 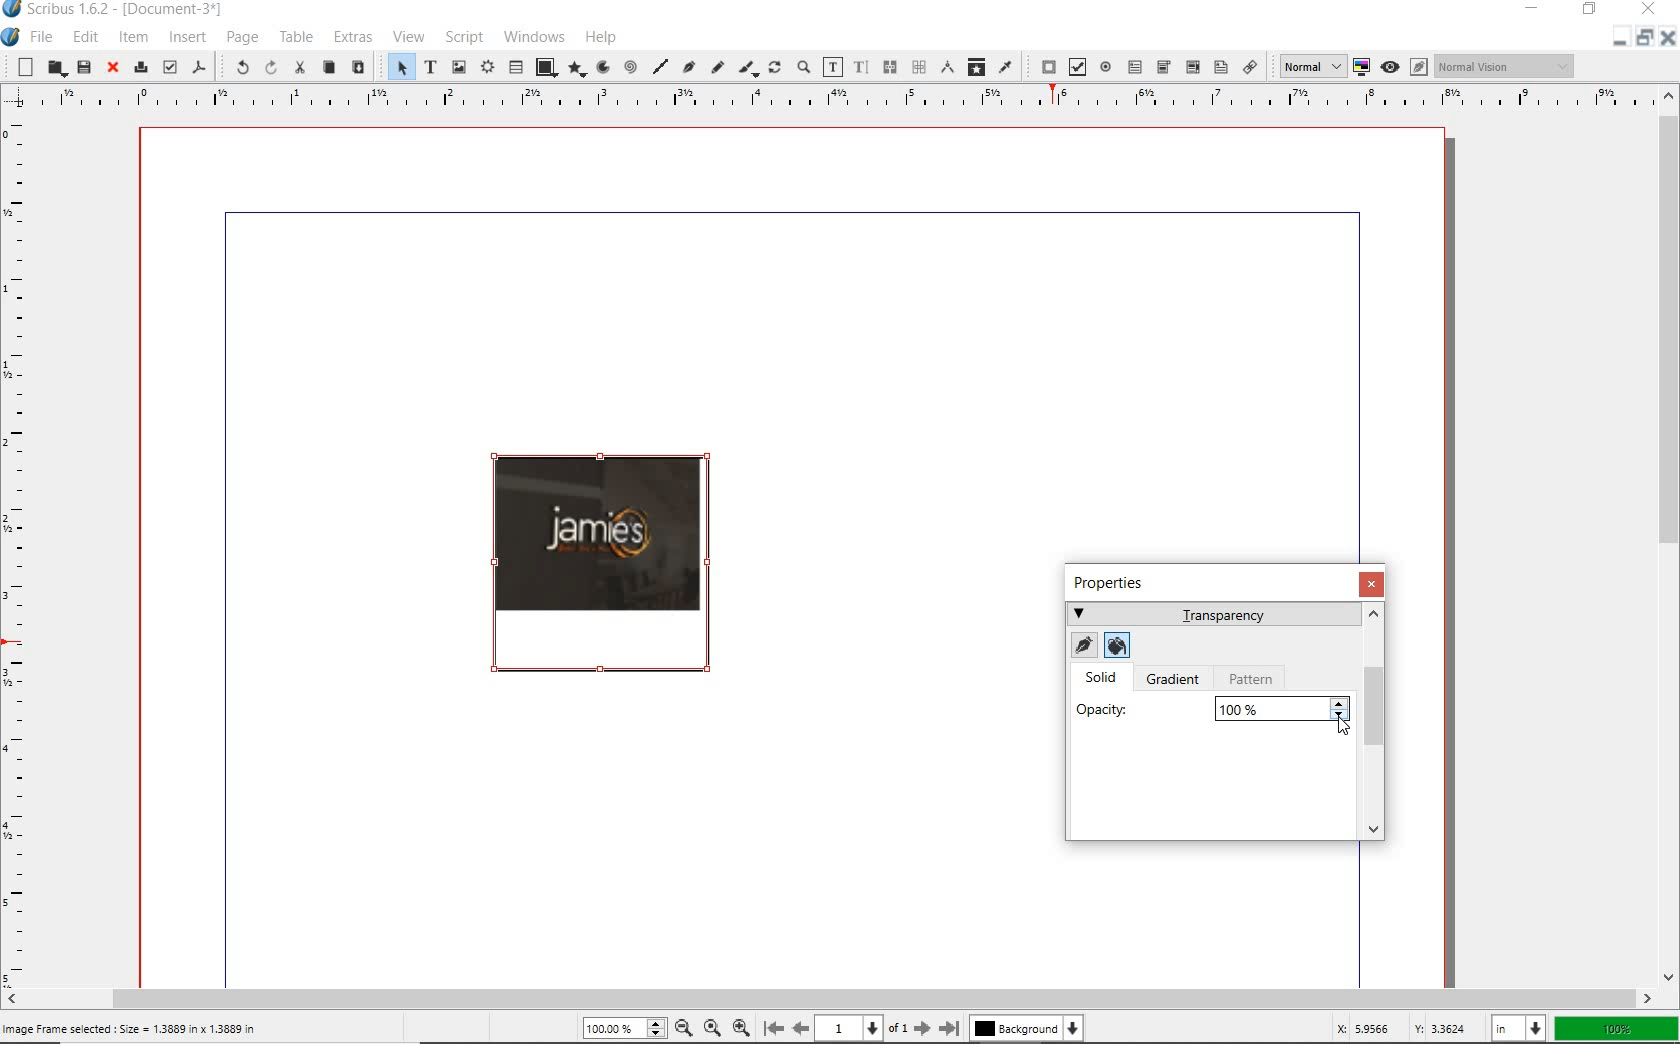 What do you see at coordinates (629, 68) in the screenshot?
I see `spiral` at bounding box center [629, 68].